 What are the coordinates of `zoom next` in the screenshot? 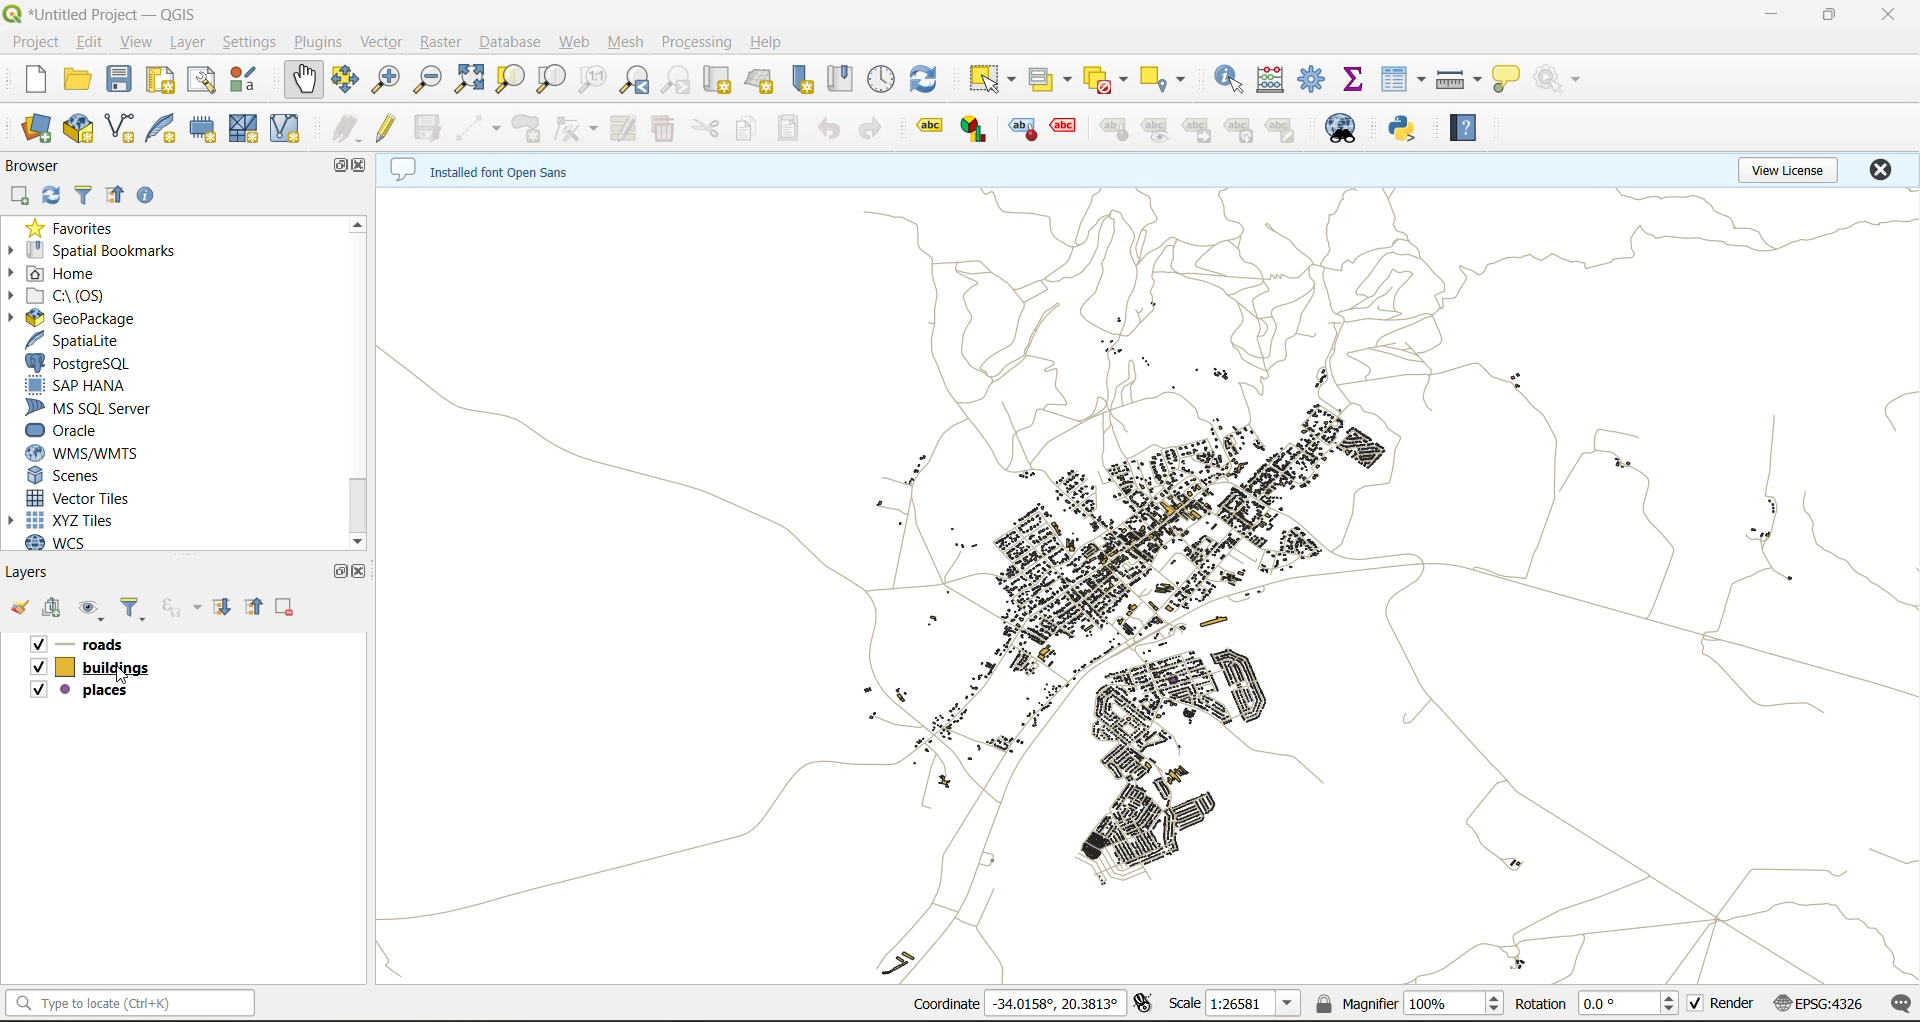 It's located at (682, 79).